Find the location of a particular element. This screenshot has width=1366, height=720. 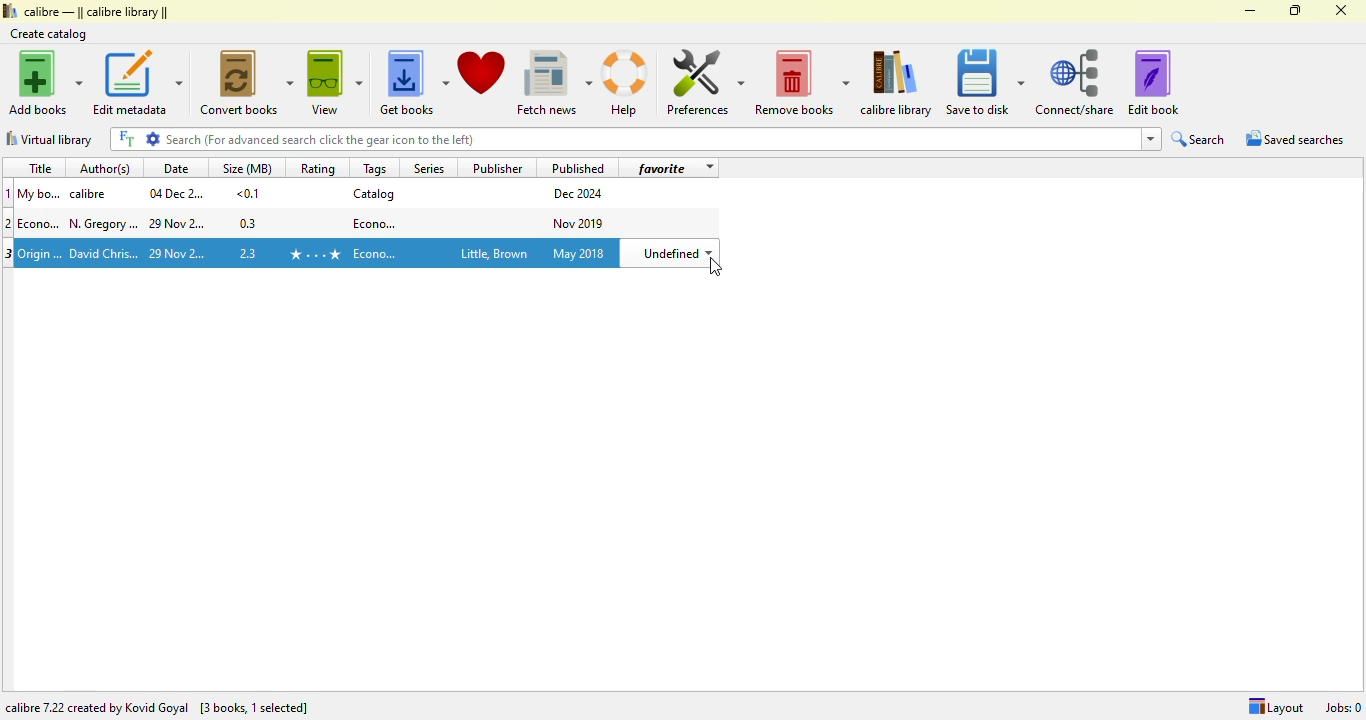

tags is located at coordinates (375, 168).